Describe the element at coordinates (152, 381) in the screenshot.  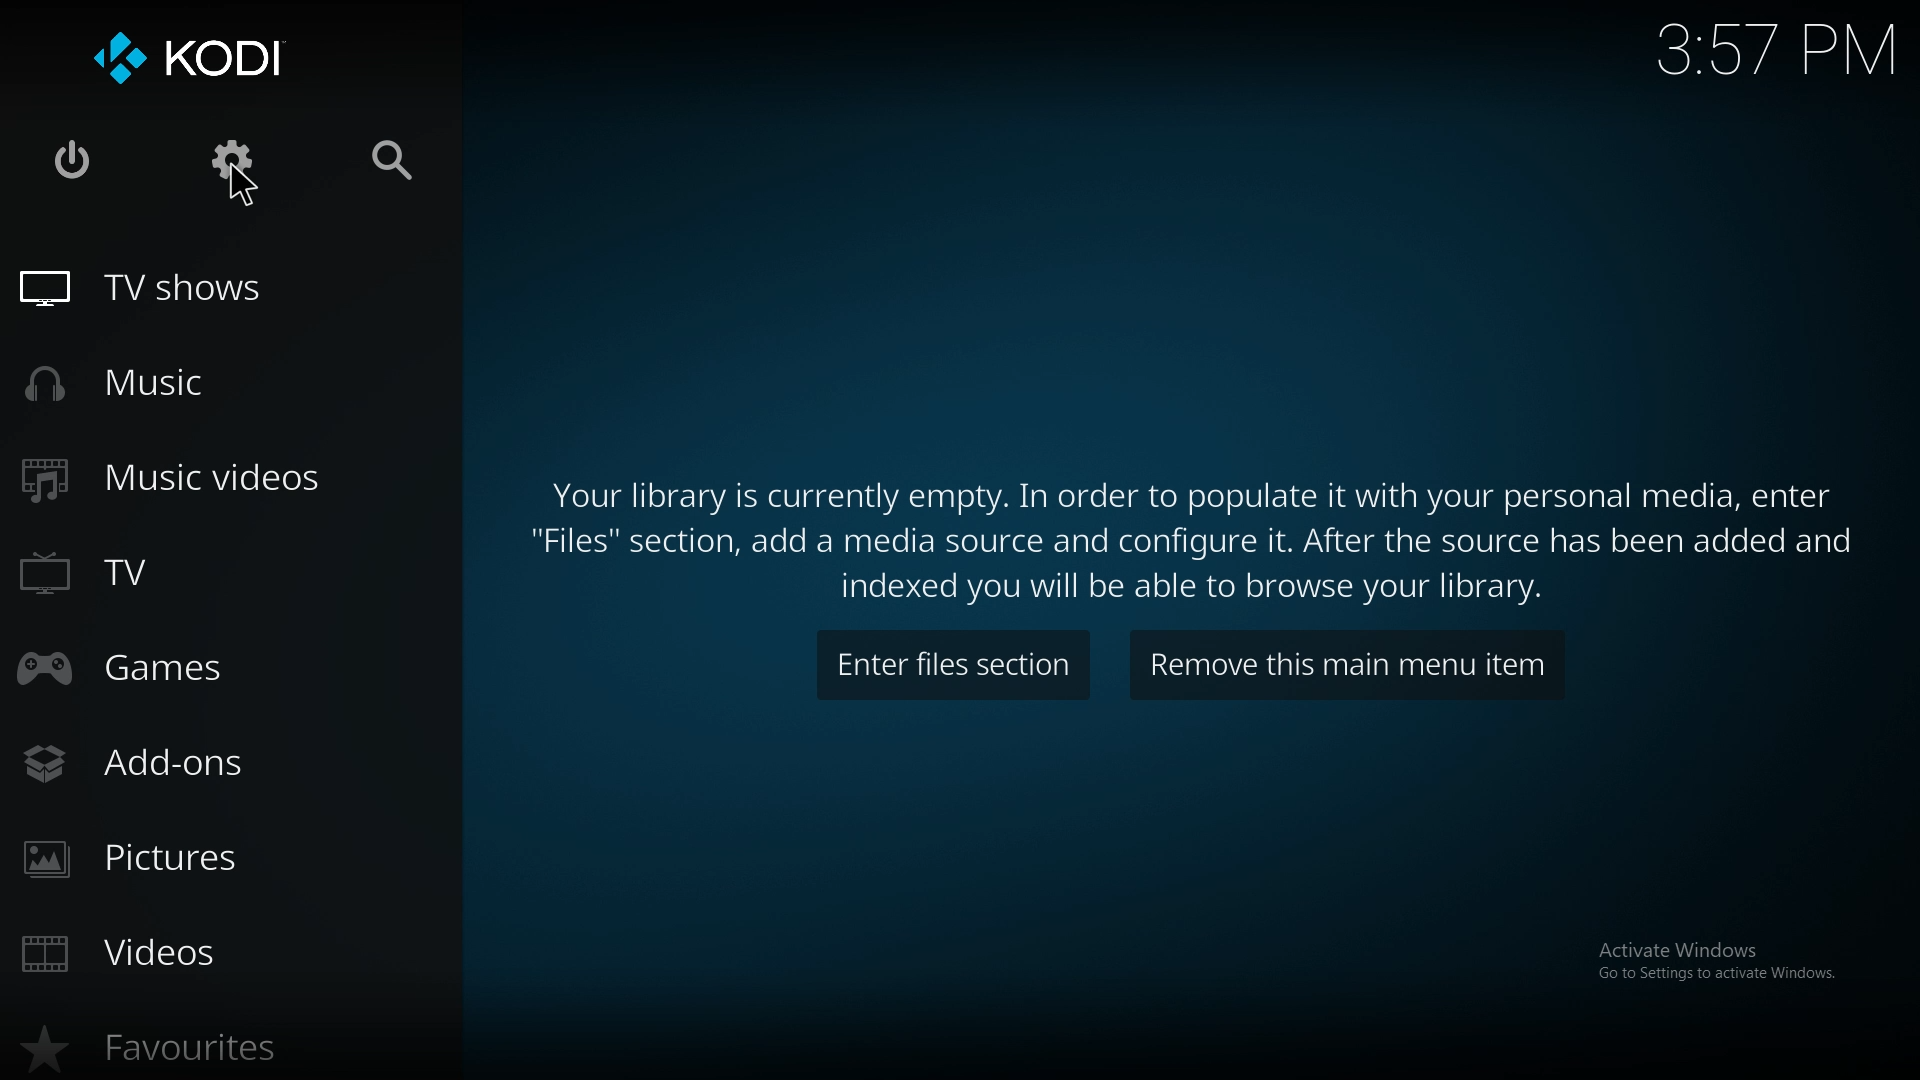
I see `music` at that location.